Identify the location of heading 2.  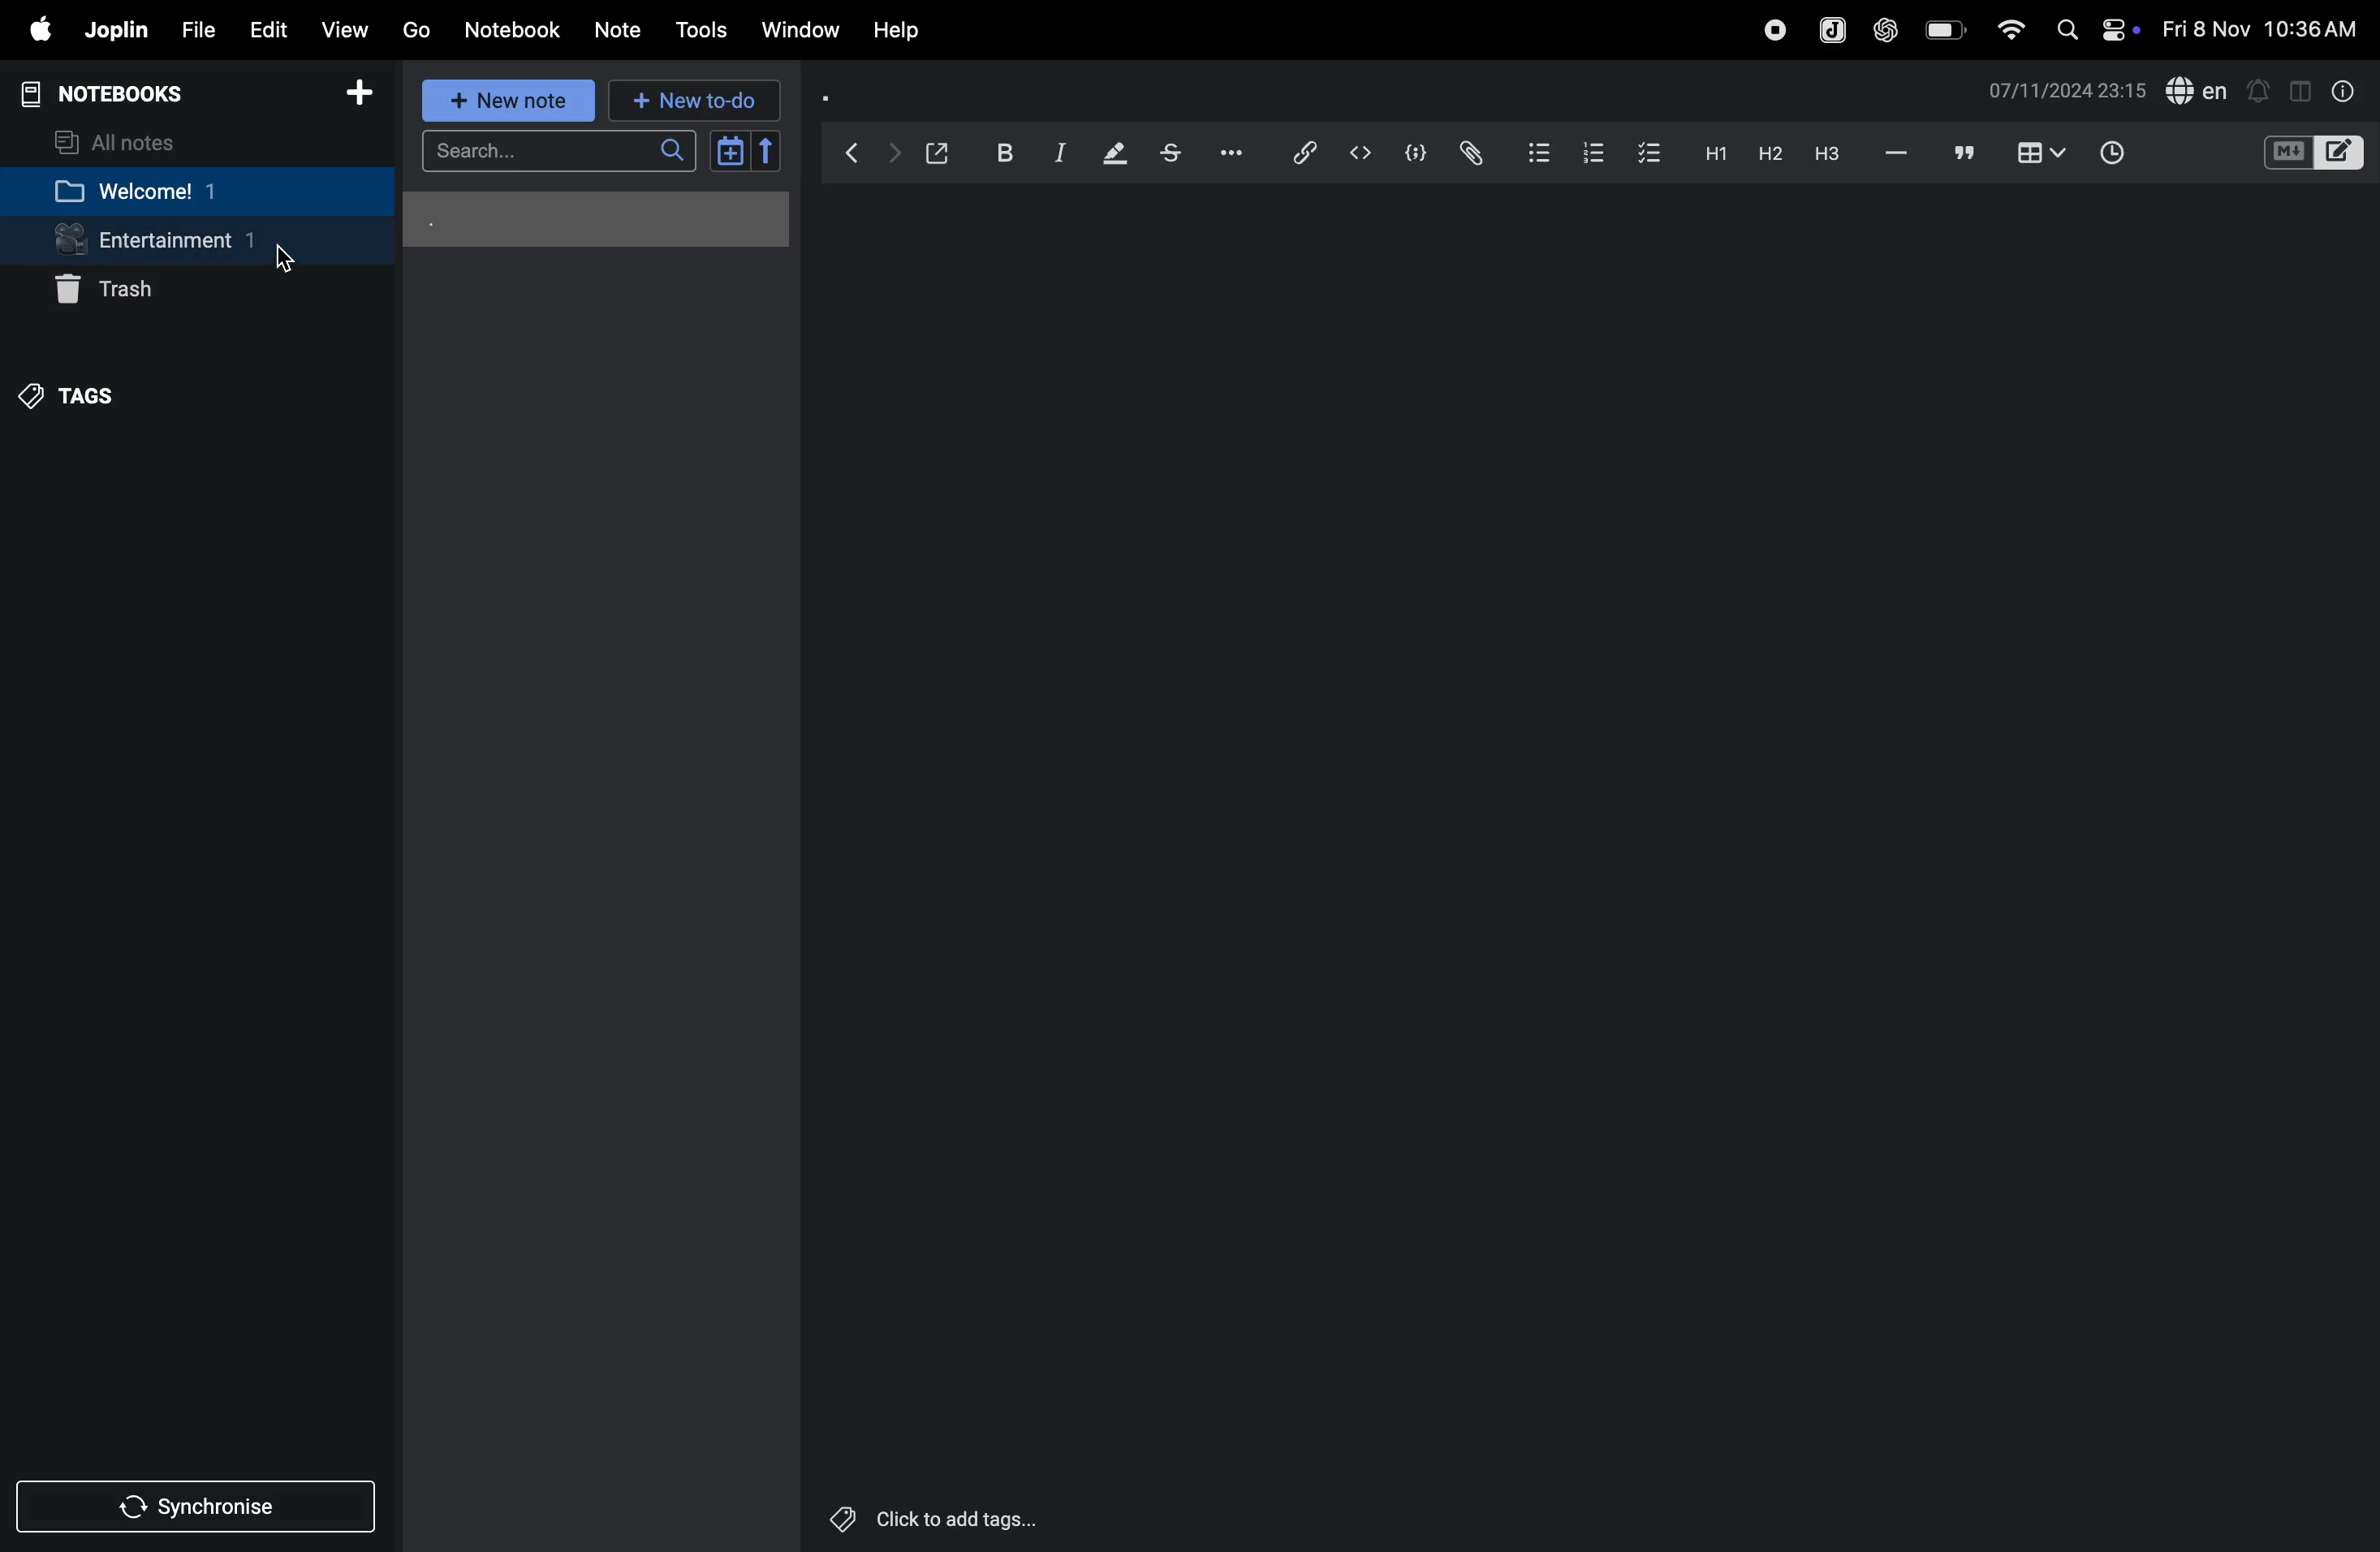
(1762, 154).